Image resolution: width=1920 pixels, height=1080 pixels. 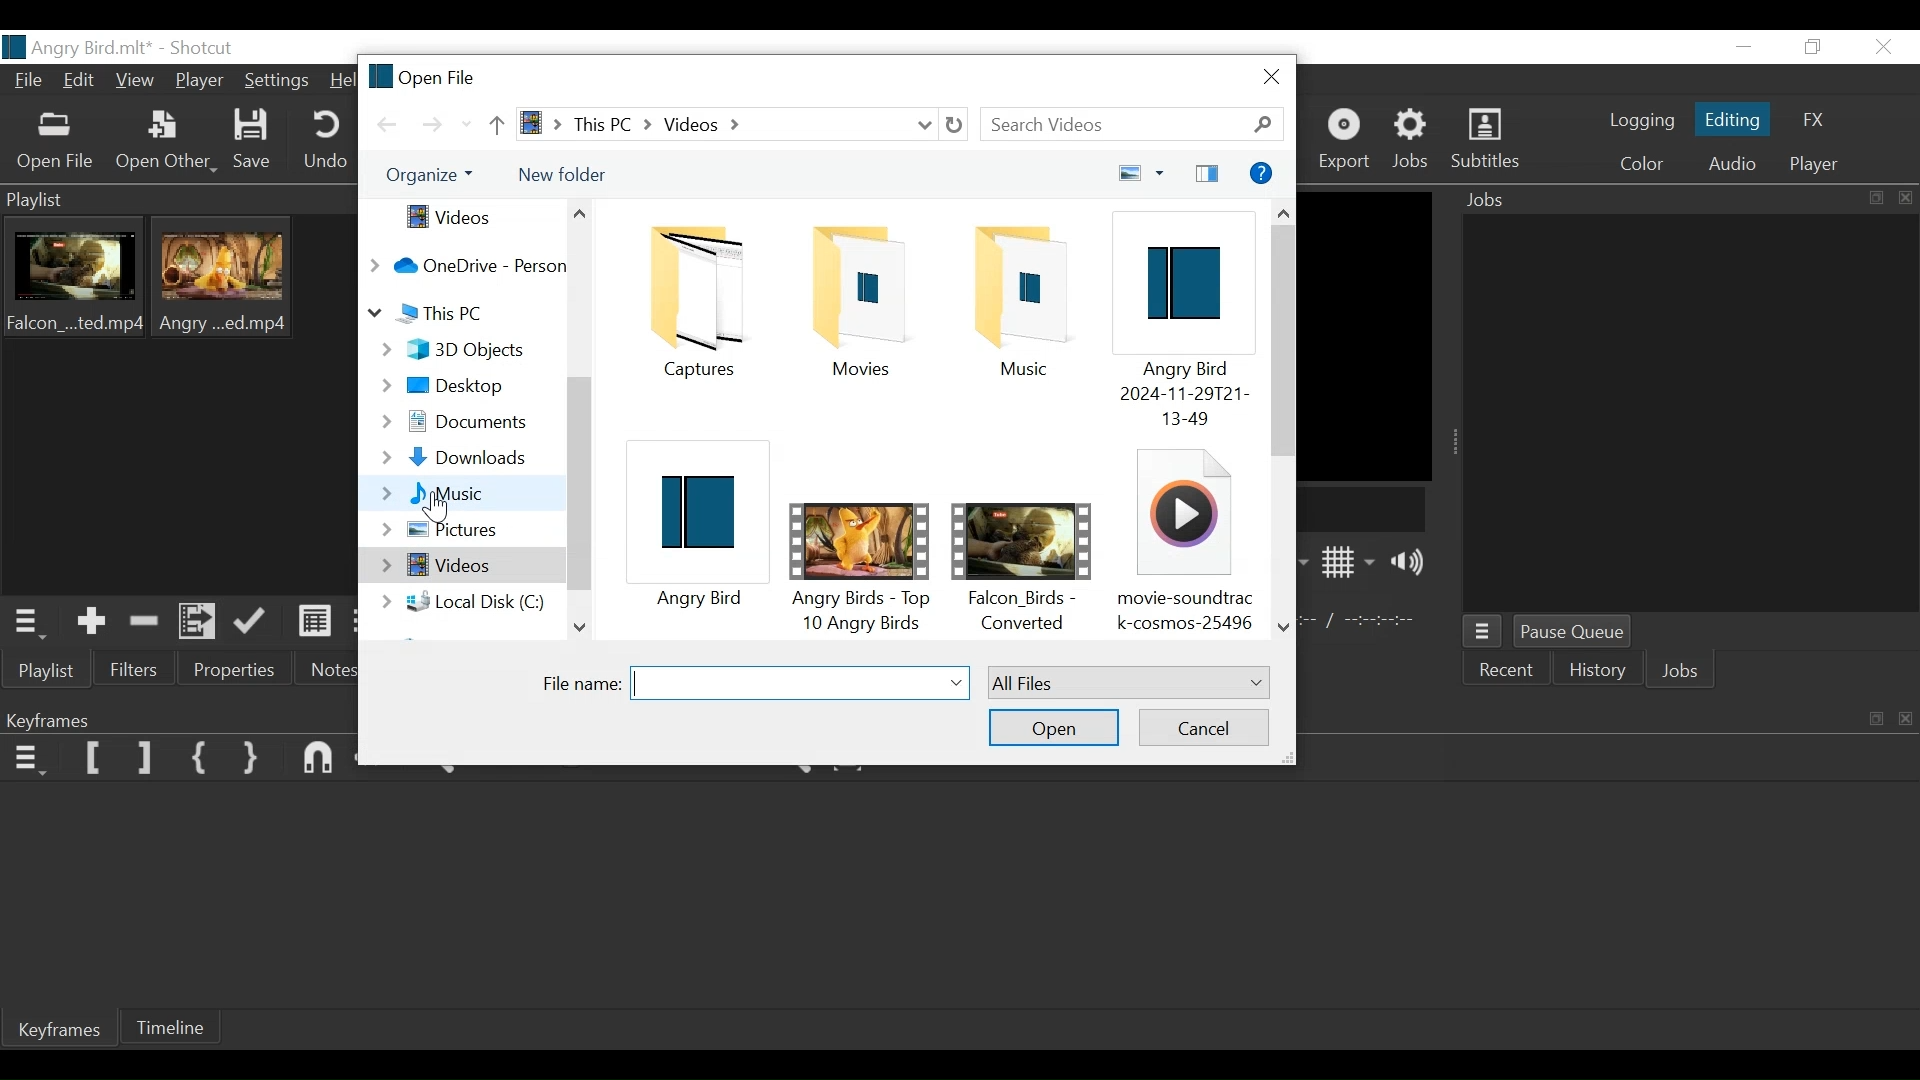 I want to click on Organize, so click(x=430, y=176).